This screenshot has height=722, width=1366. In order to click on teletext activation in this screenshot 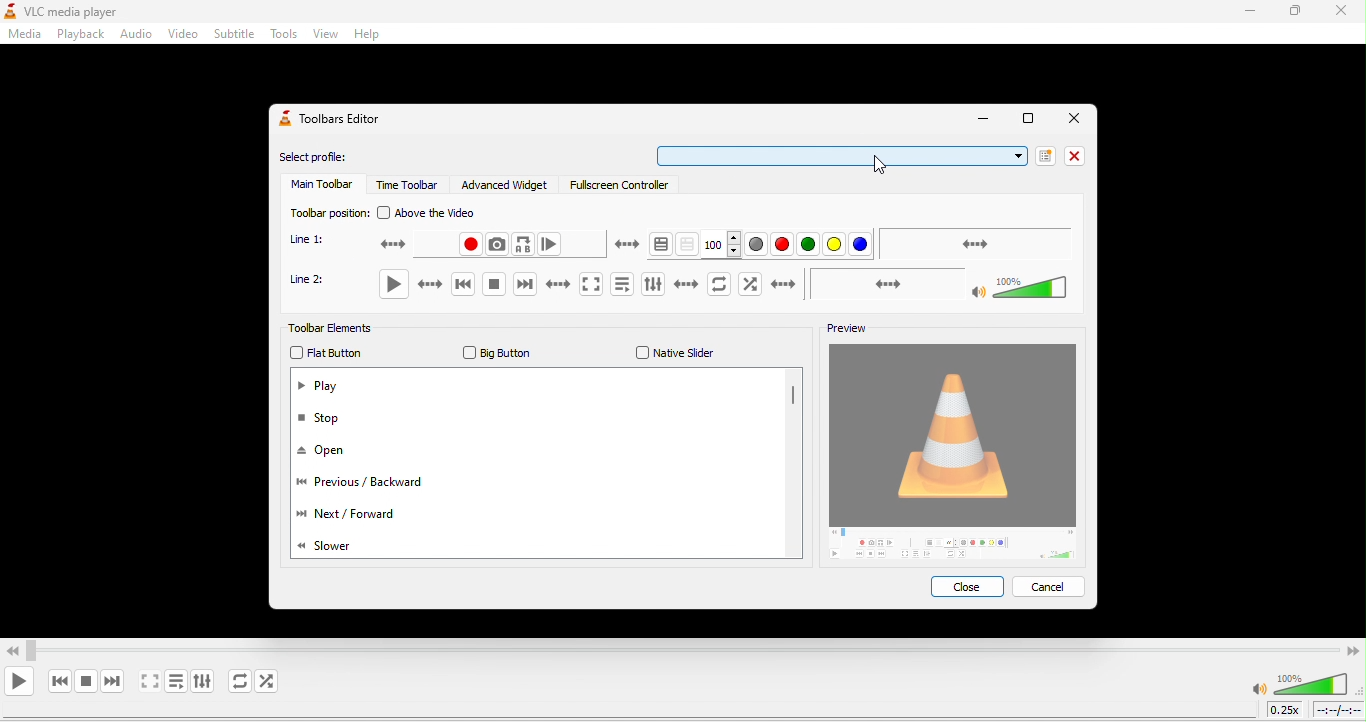, I will do `click(642, 247)`.